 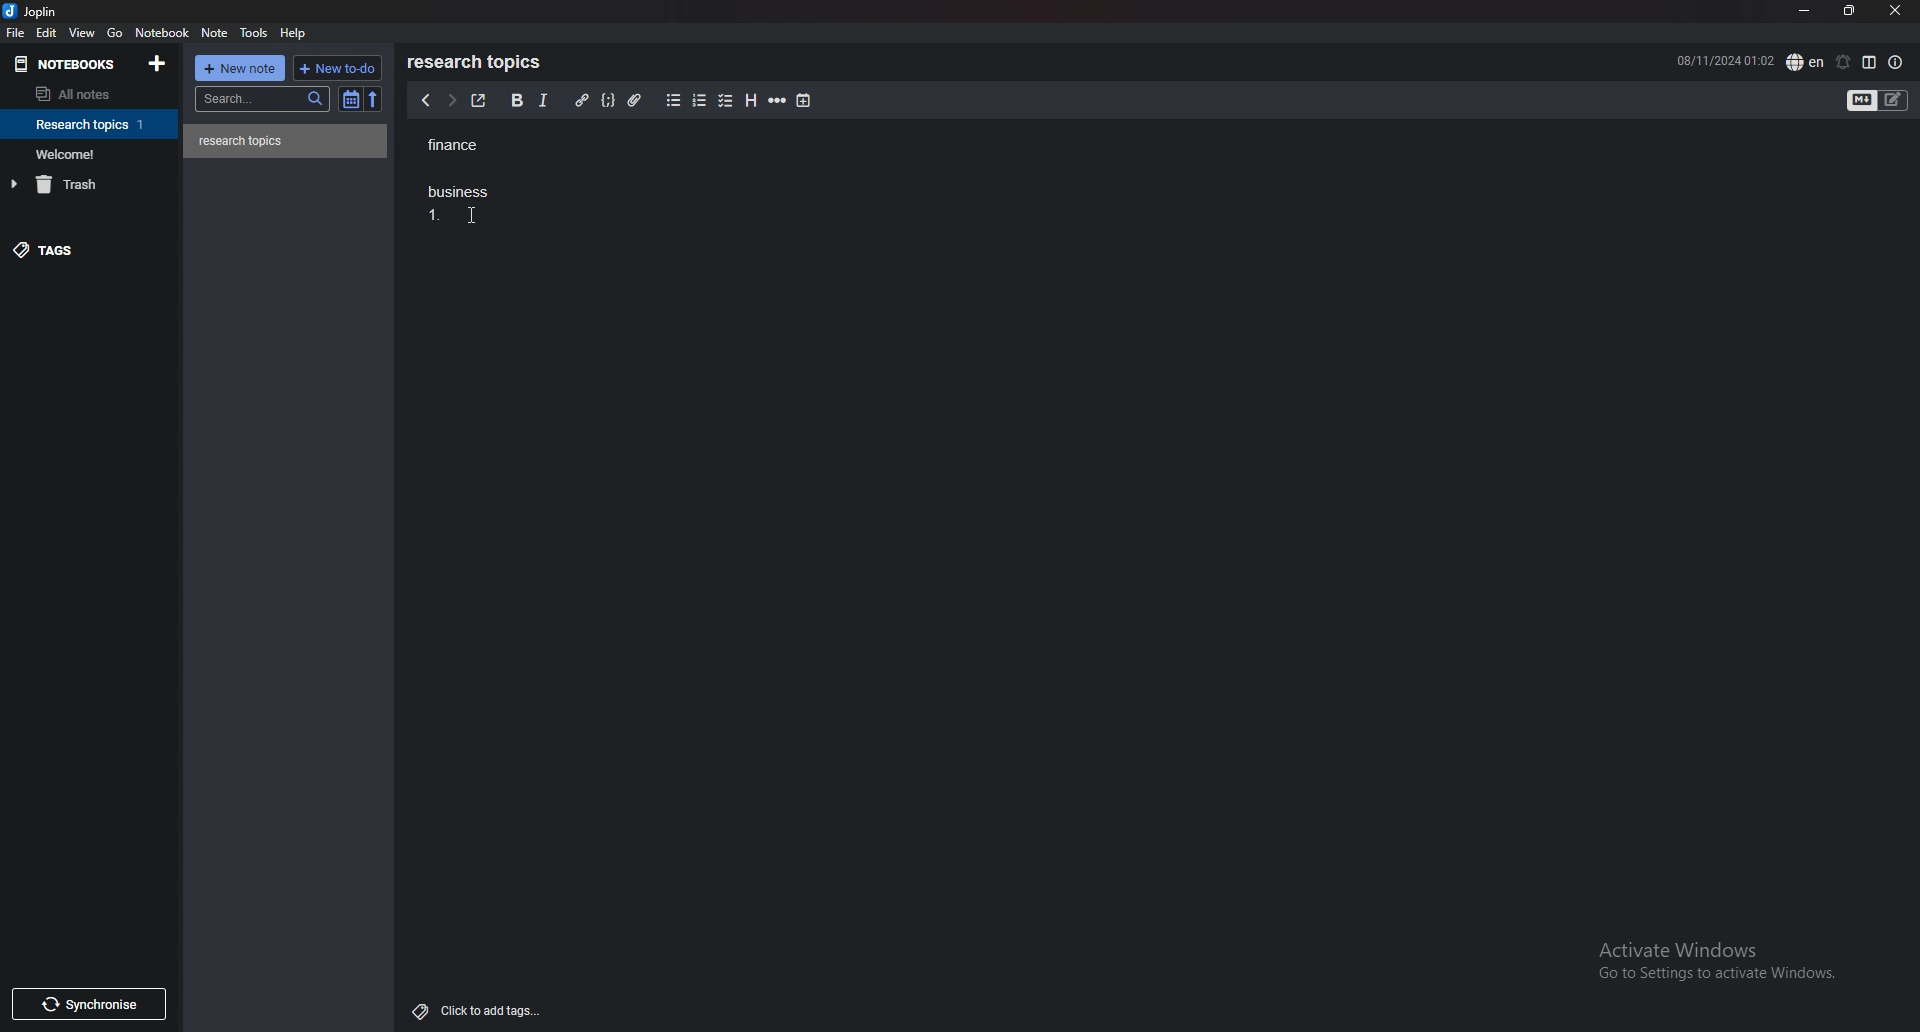 What do you see at coordinates (804, 100) in the screenshot?
I see `add time` at bounding box center [804, 100].